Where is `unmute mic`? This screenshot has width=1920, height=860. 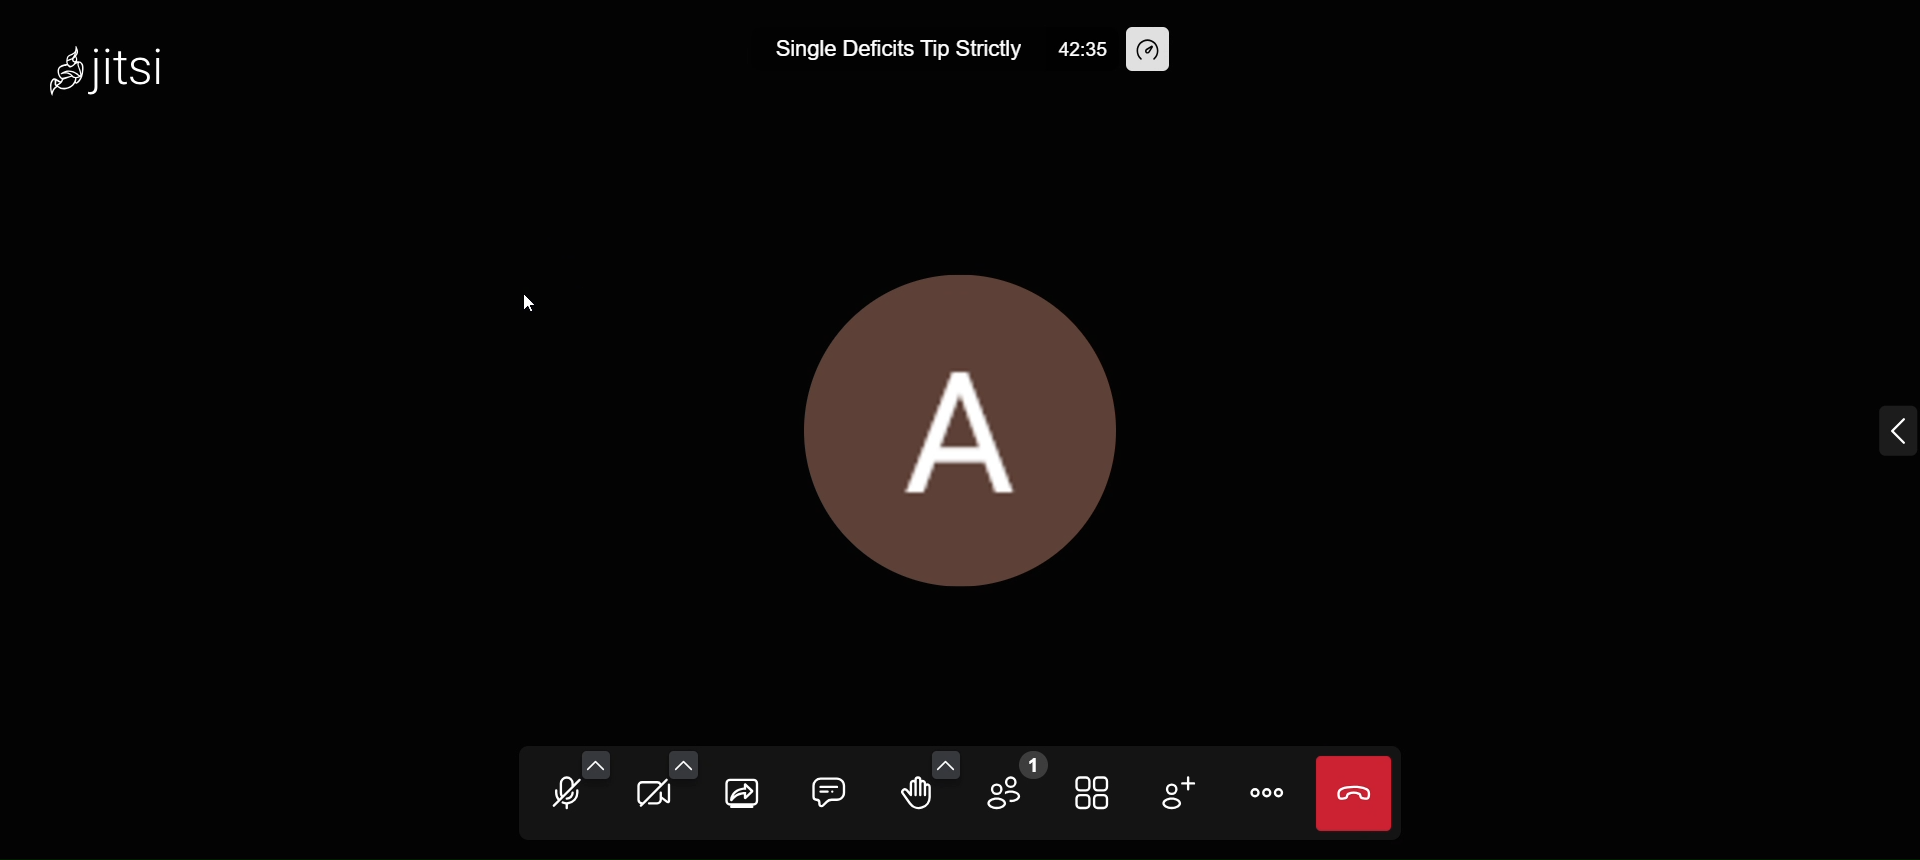 unmute mic is located at coordinates (560, 796).